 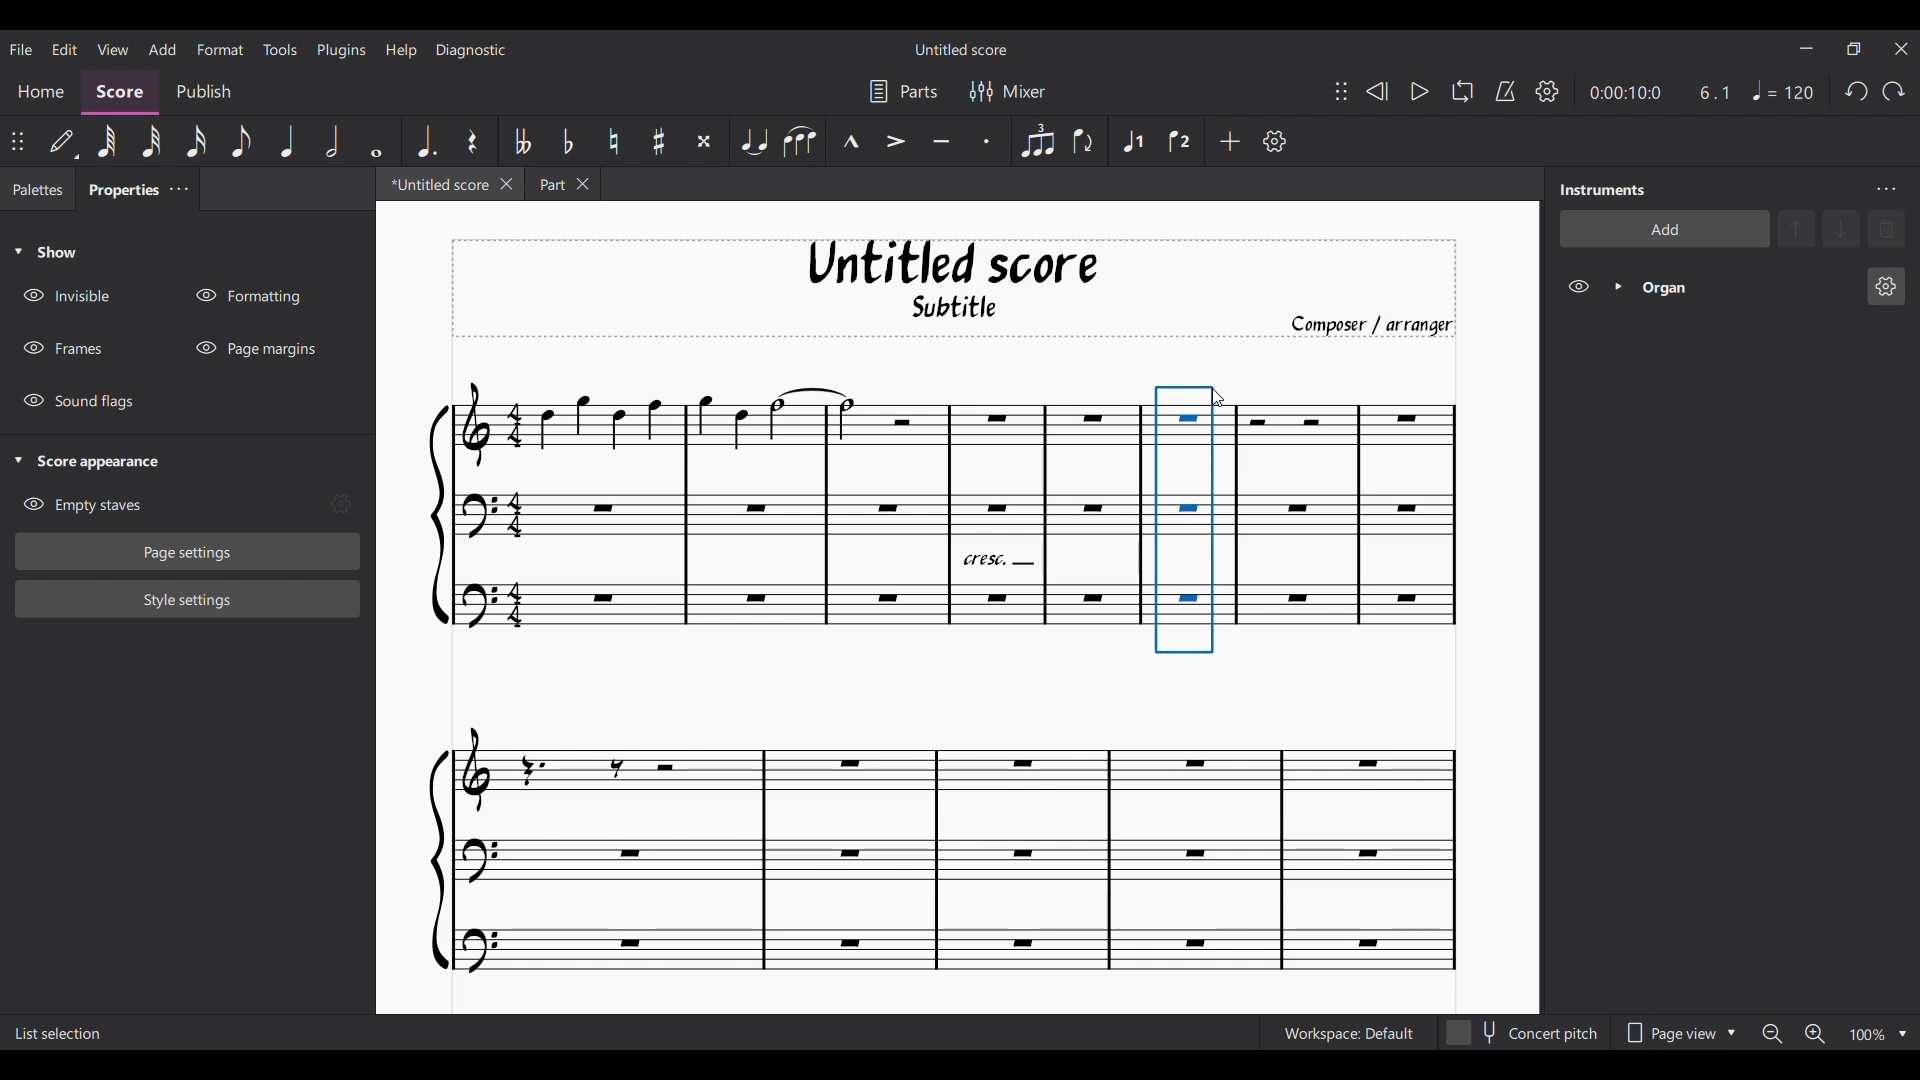 What do you see at coordinates (287, 141) in the screenshot?
I see `Quarter note` at bounding box center [287, 141].